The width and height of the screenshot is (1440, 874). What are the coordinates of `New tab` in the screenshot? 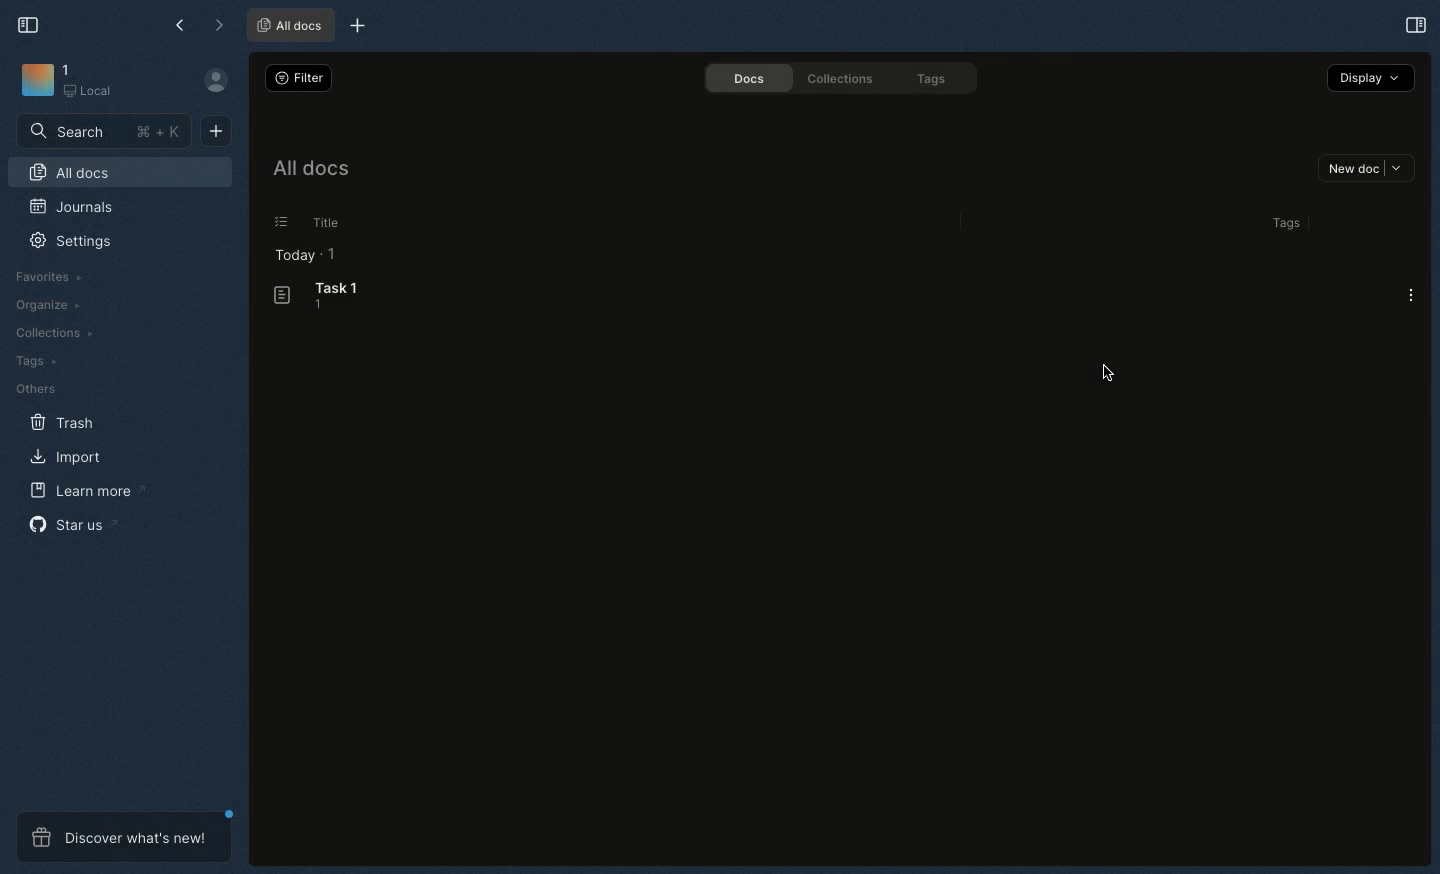 It's located at (358, 25).